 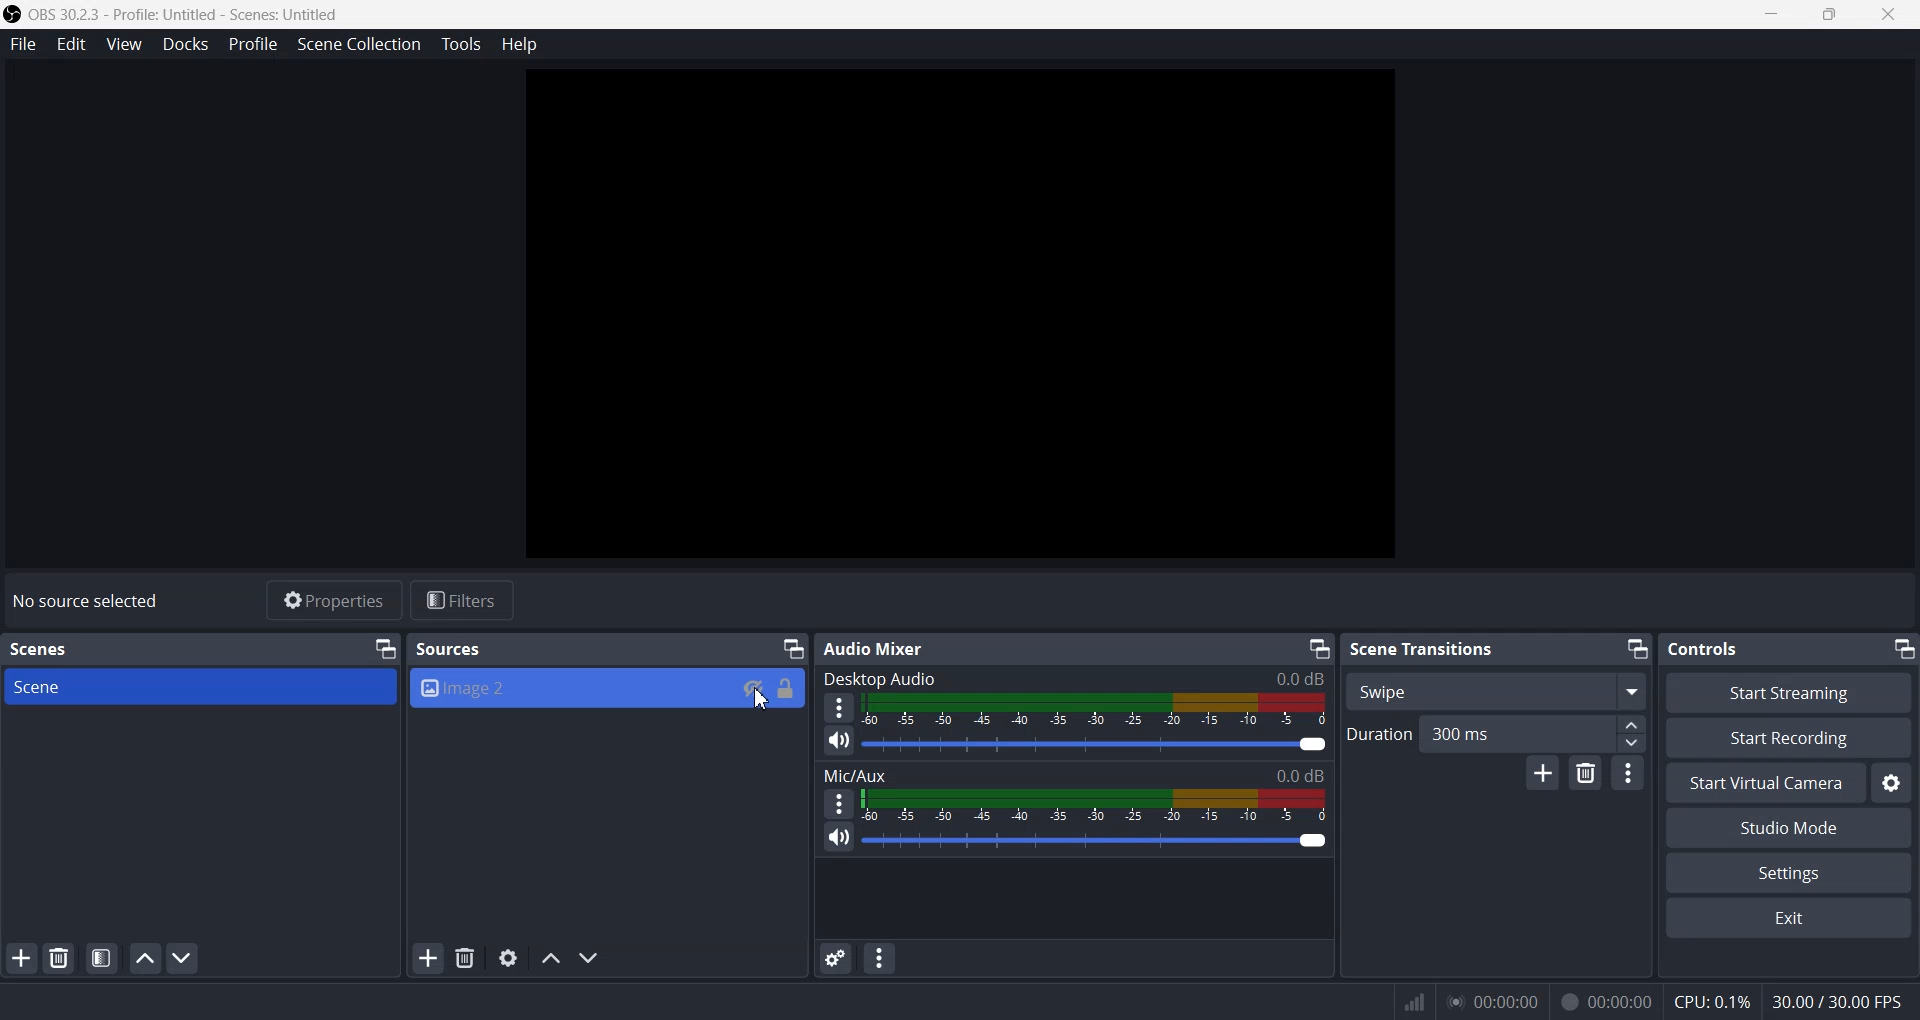 What do you see at coordinates (588, 958) in the screenshot?
I see `Move source down` at bounding box center [588, 958].